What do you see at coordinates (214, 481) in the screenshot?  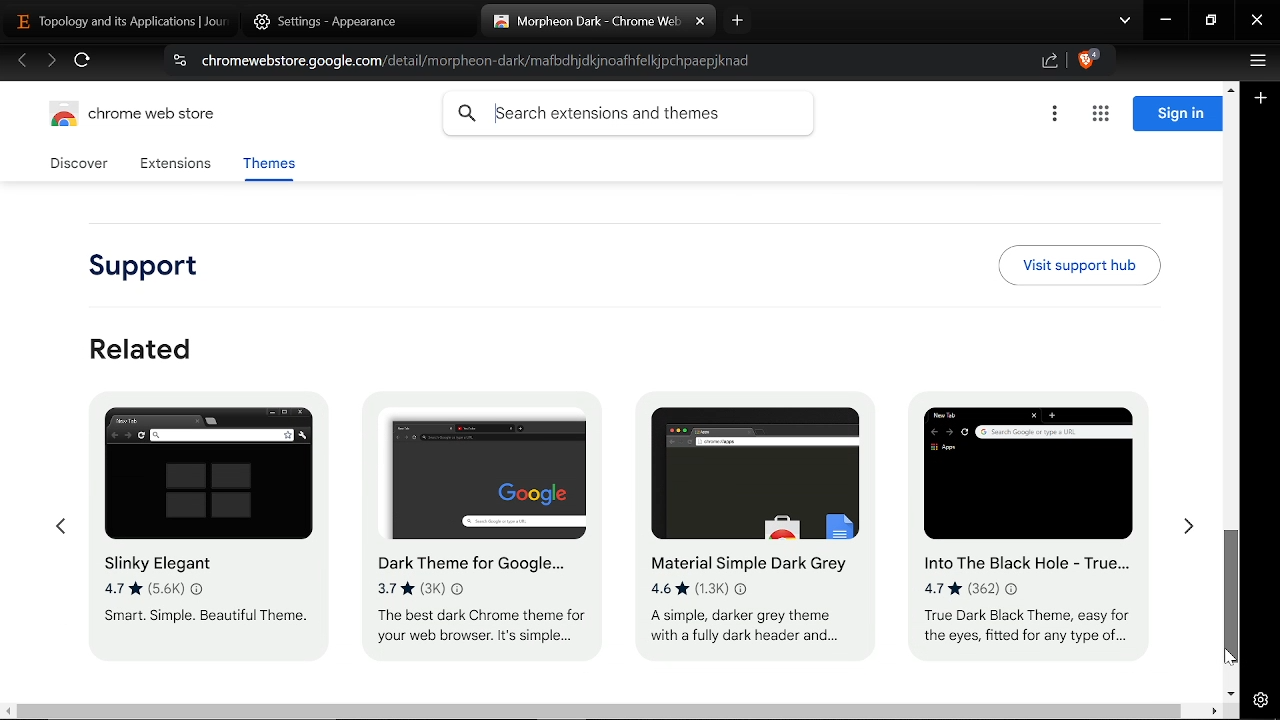 I see `Cursor` at bounding box center [214, 481].